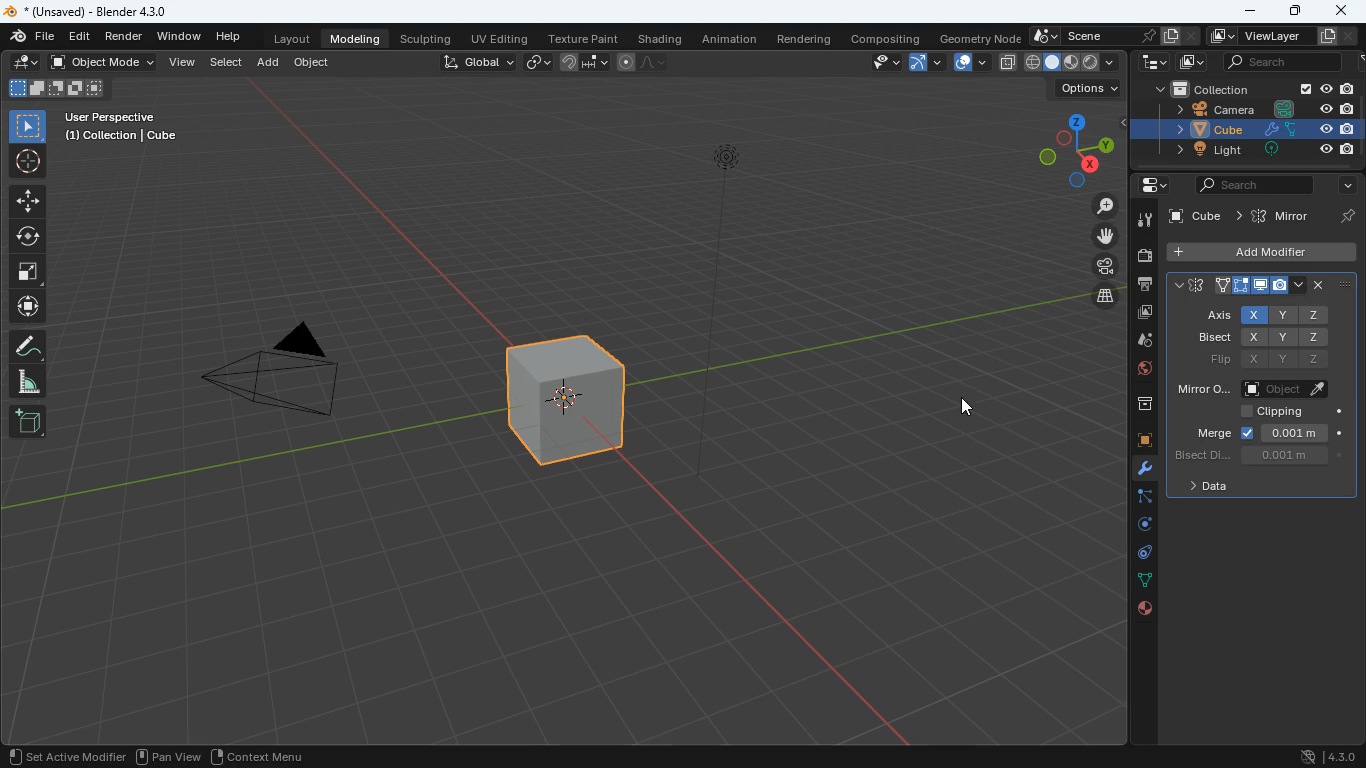  Describe the element at coordinates (1323, 109) in the screenshot. I see `` at that location.